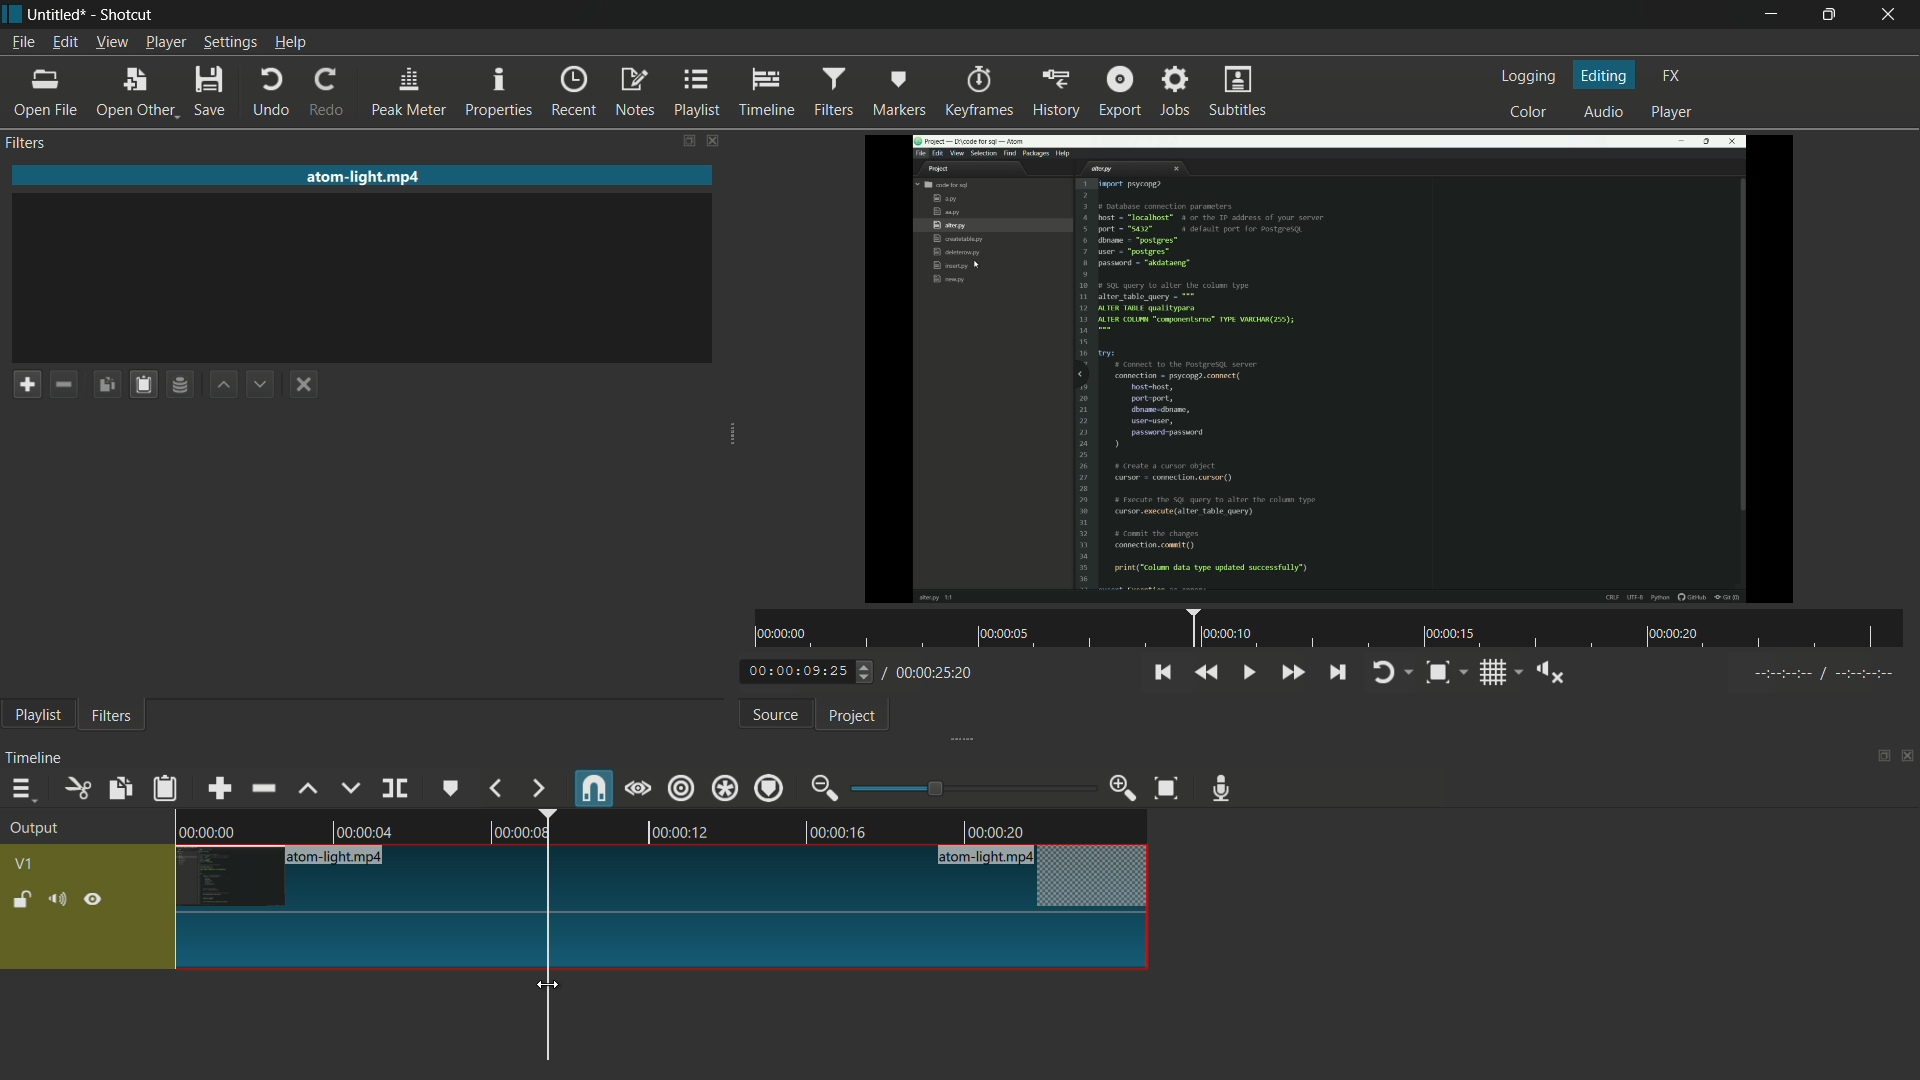 The image size is (1920, 1080). I want to click on add a filter, so click(27, 384).